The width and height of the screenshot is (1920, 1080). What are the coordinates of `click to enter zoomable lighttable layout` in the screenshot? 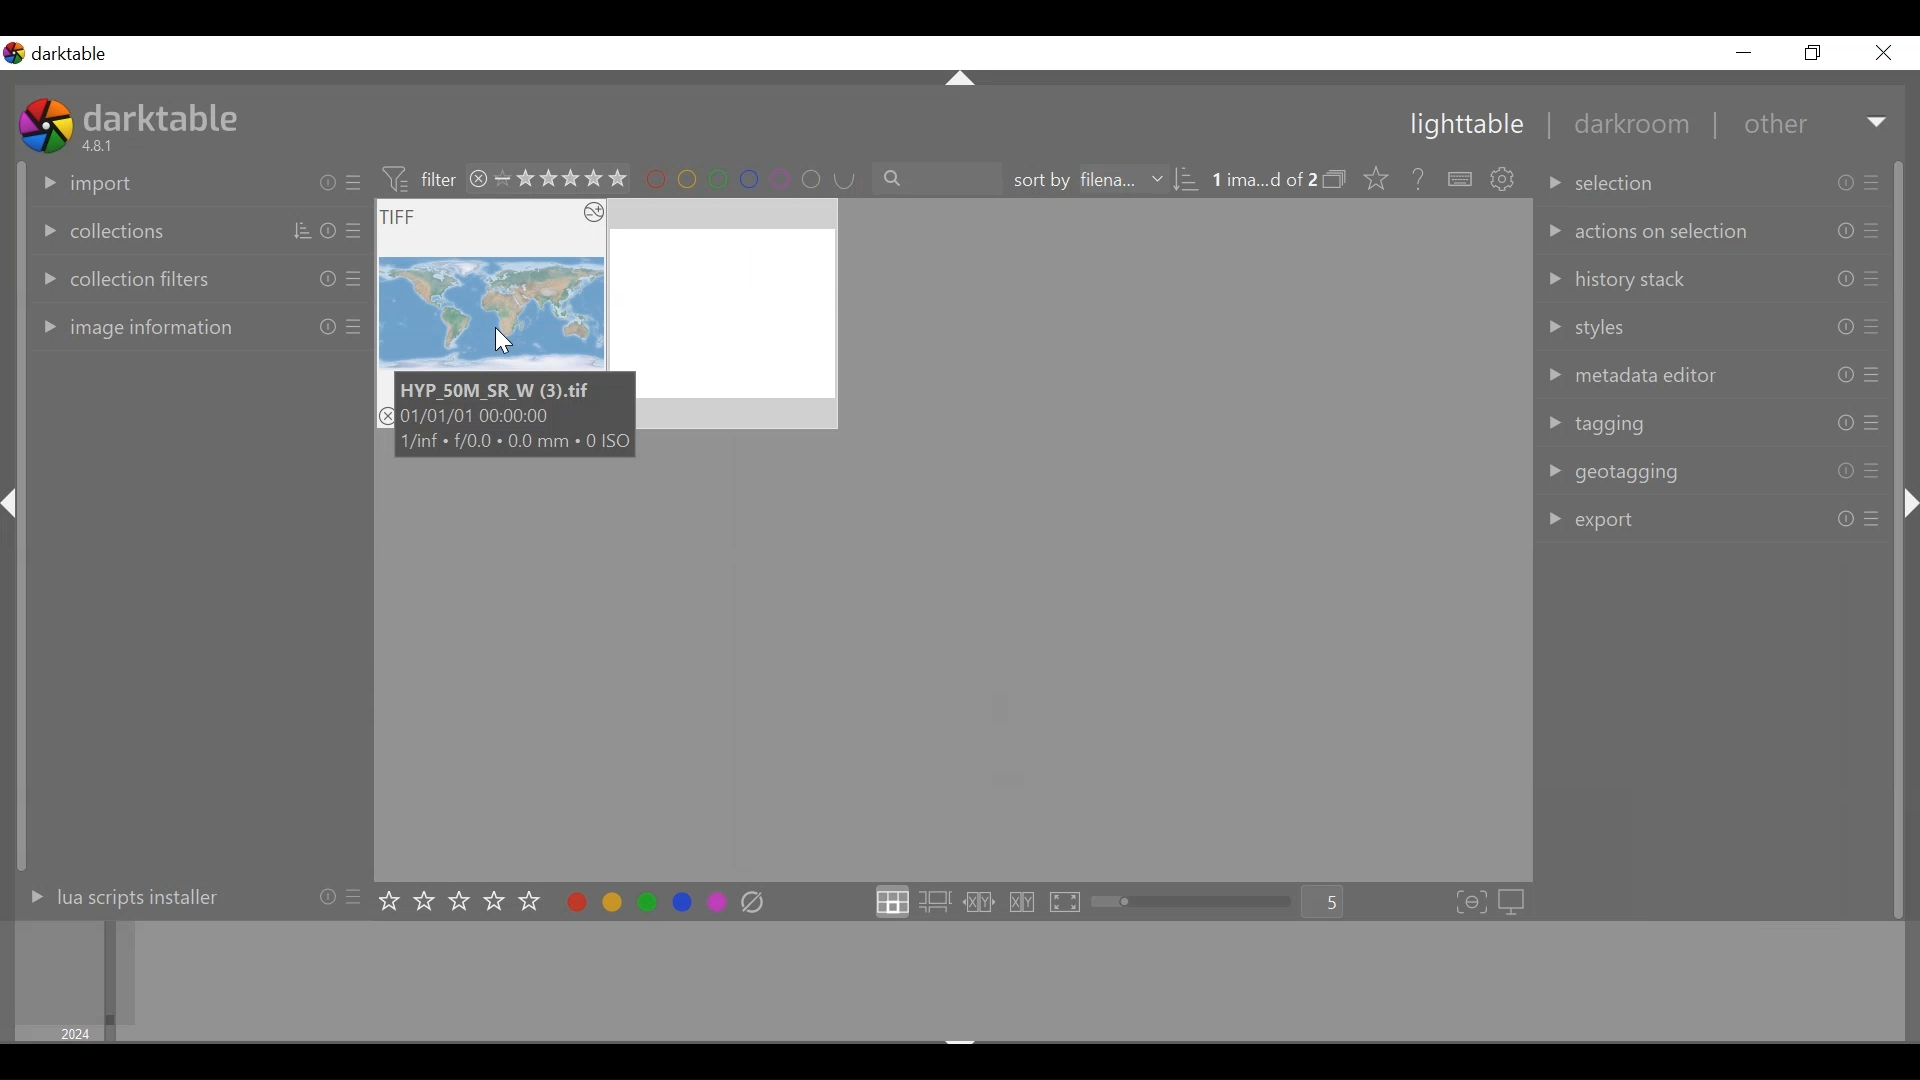 It's located at (939, 903).